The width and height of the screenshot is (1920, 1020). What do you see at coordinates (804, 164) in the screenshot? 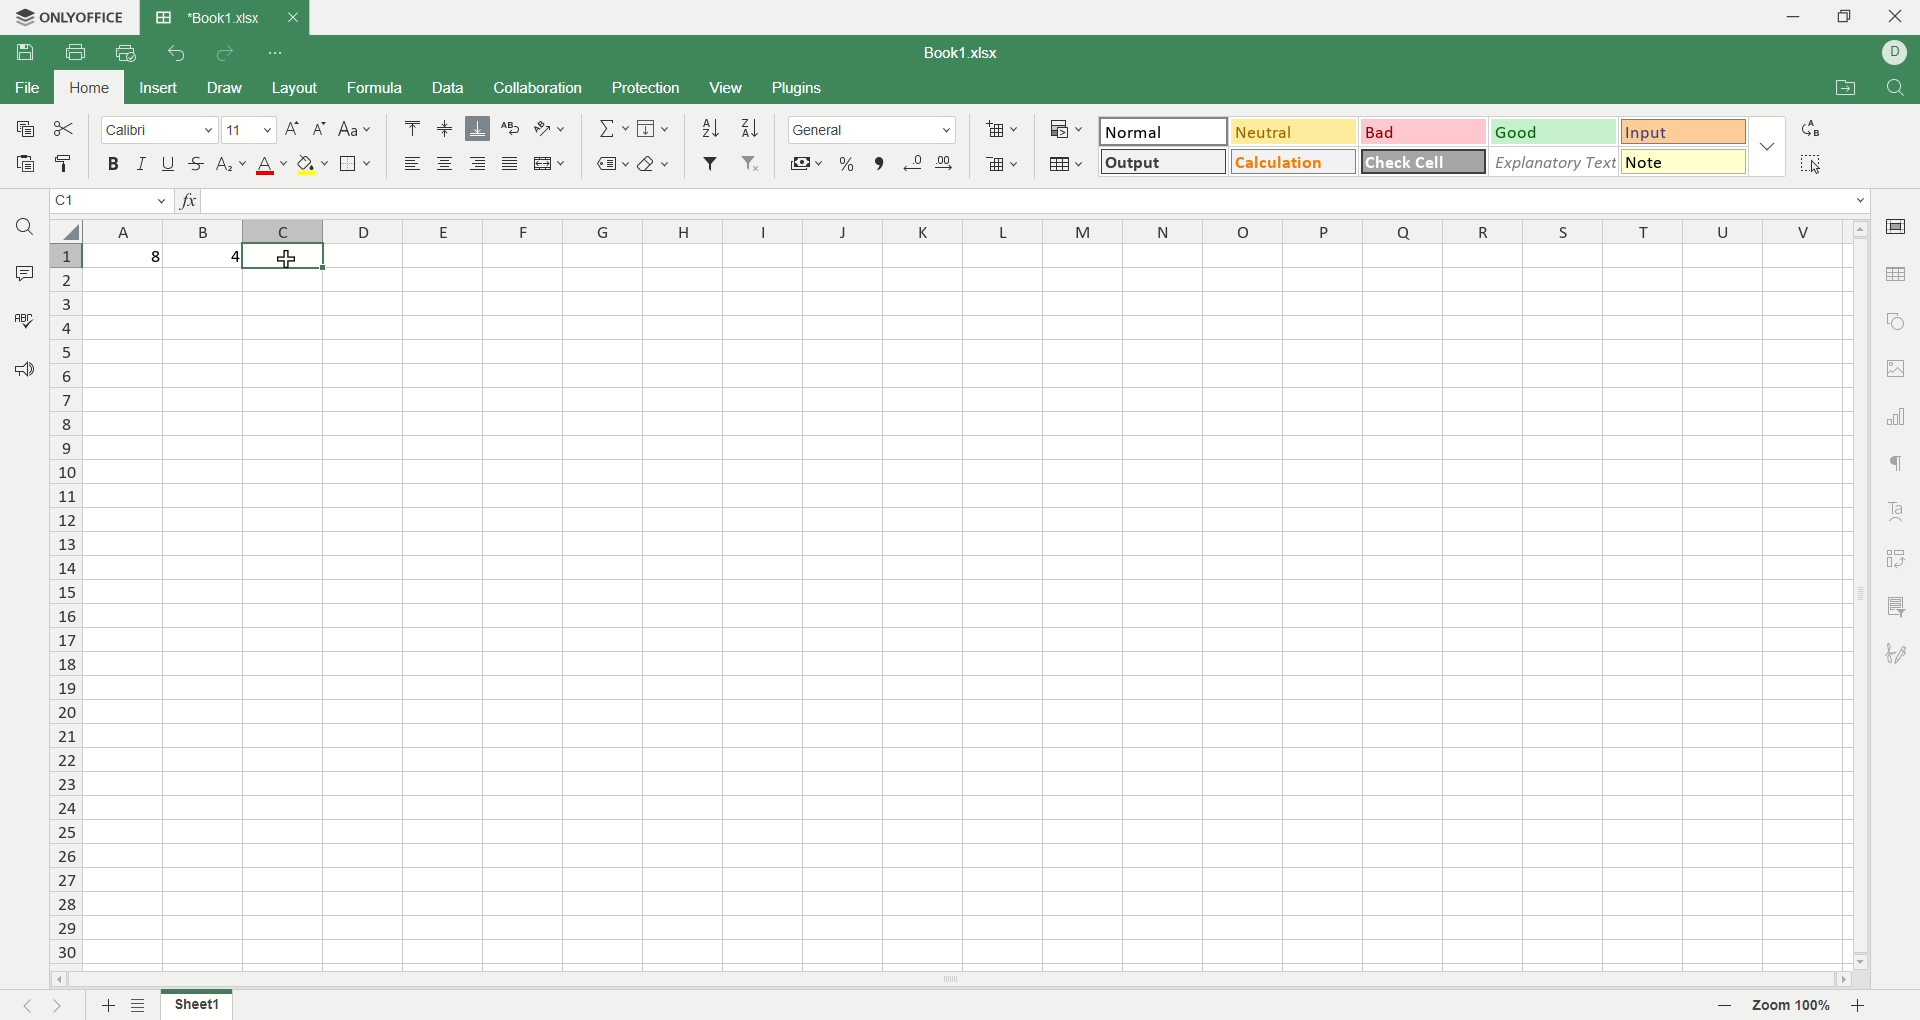
I see `currency format` at bounding box center [804, 164].